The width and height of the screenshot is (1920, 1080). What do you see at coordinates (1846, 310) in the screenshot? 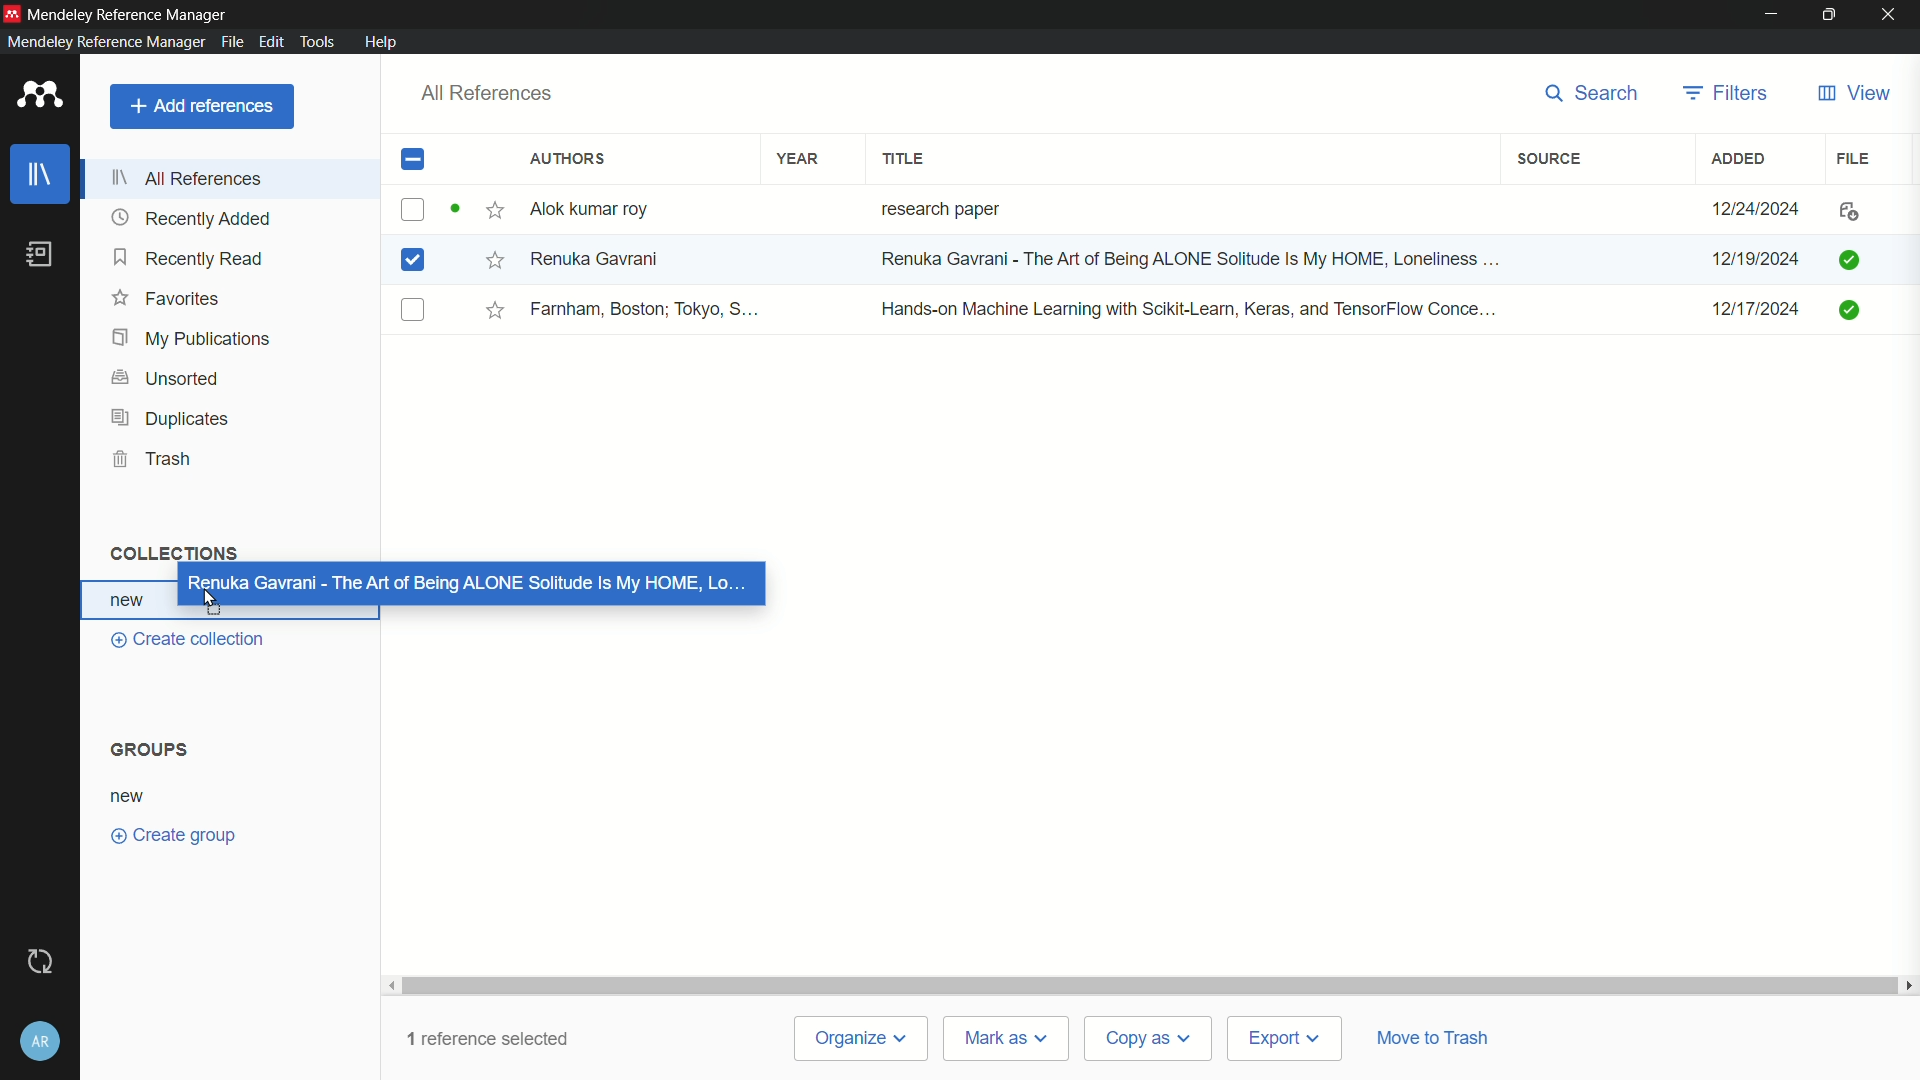
I see `File added` at bounding box center [1846, 310].